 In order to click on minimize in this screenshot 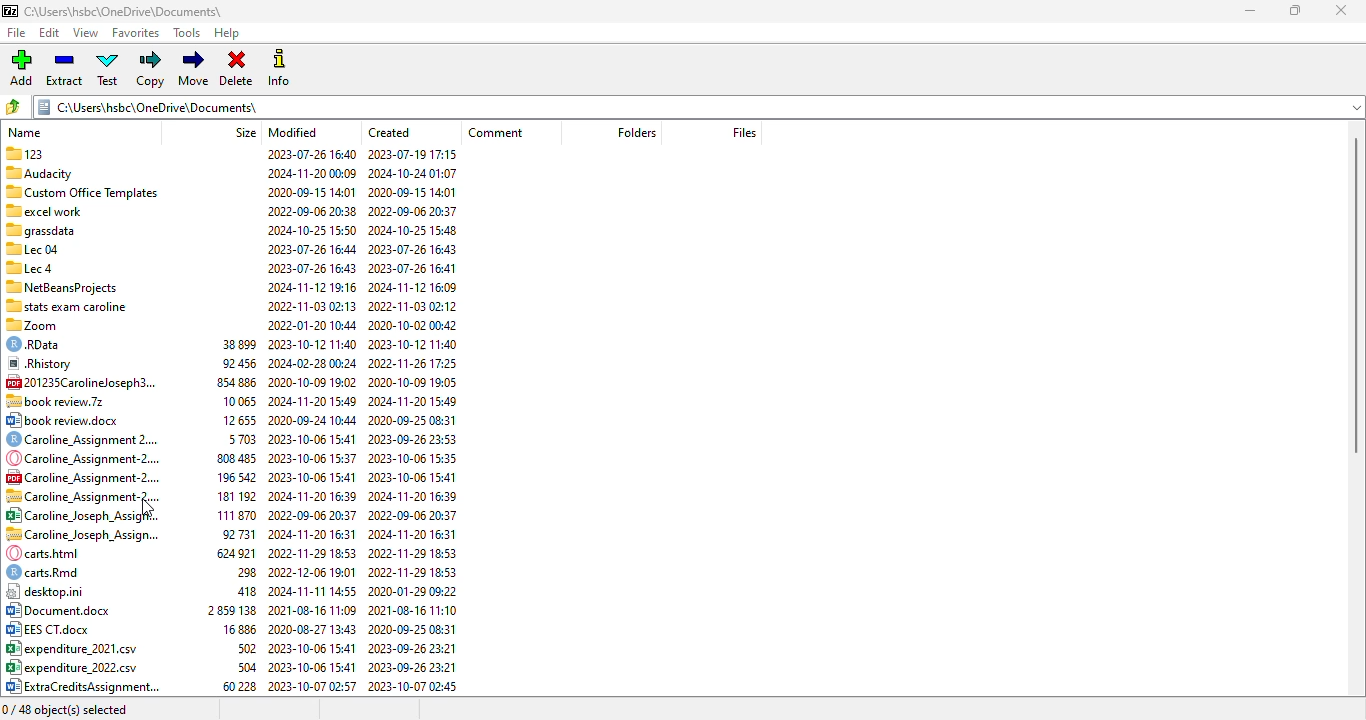, I will do `click(1250, 11)`.